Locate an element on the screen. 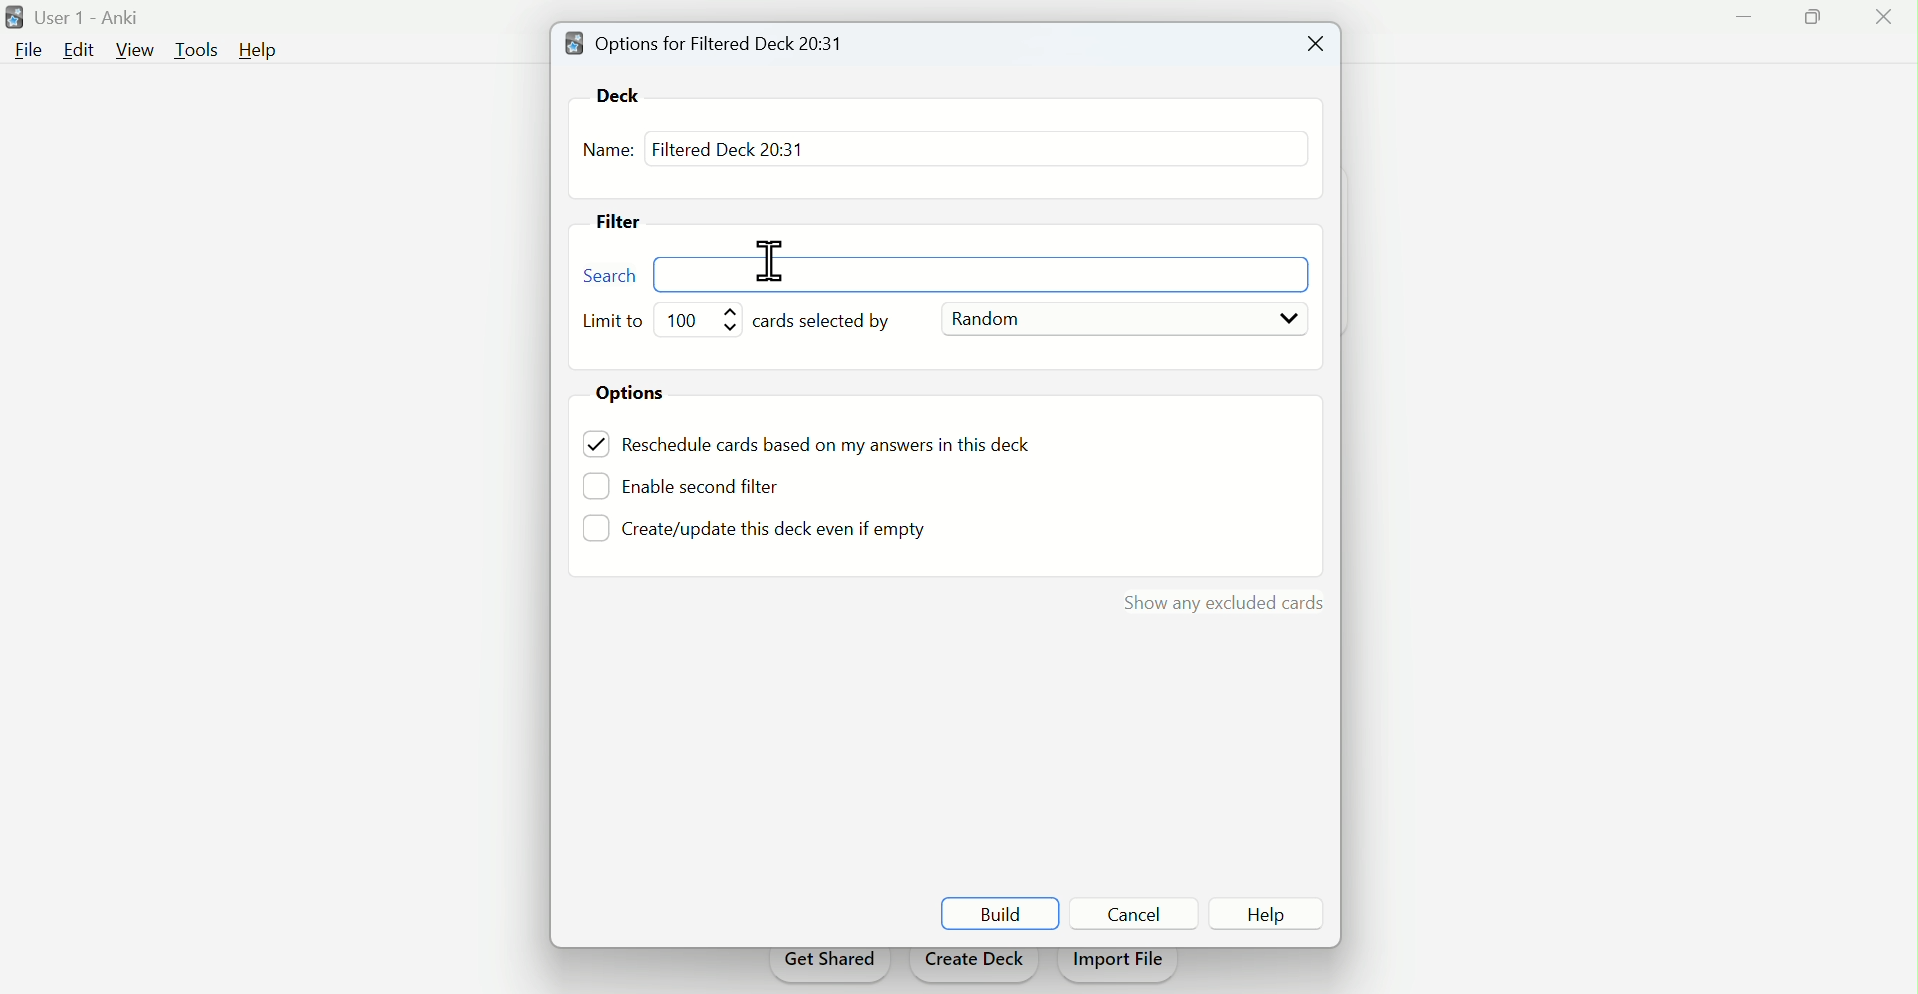 The width and height of the screenshot is (1918, 994). Tools is located at coordinates (200, 48).